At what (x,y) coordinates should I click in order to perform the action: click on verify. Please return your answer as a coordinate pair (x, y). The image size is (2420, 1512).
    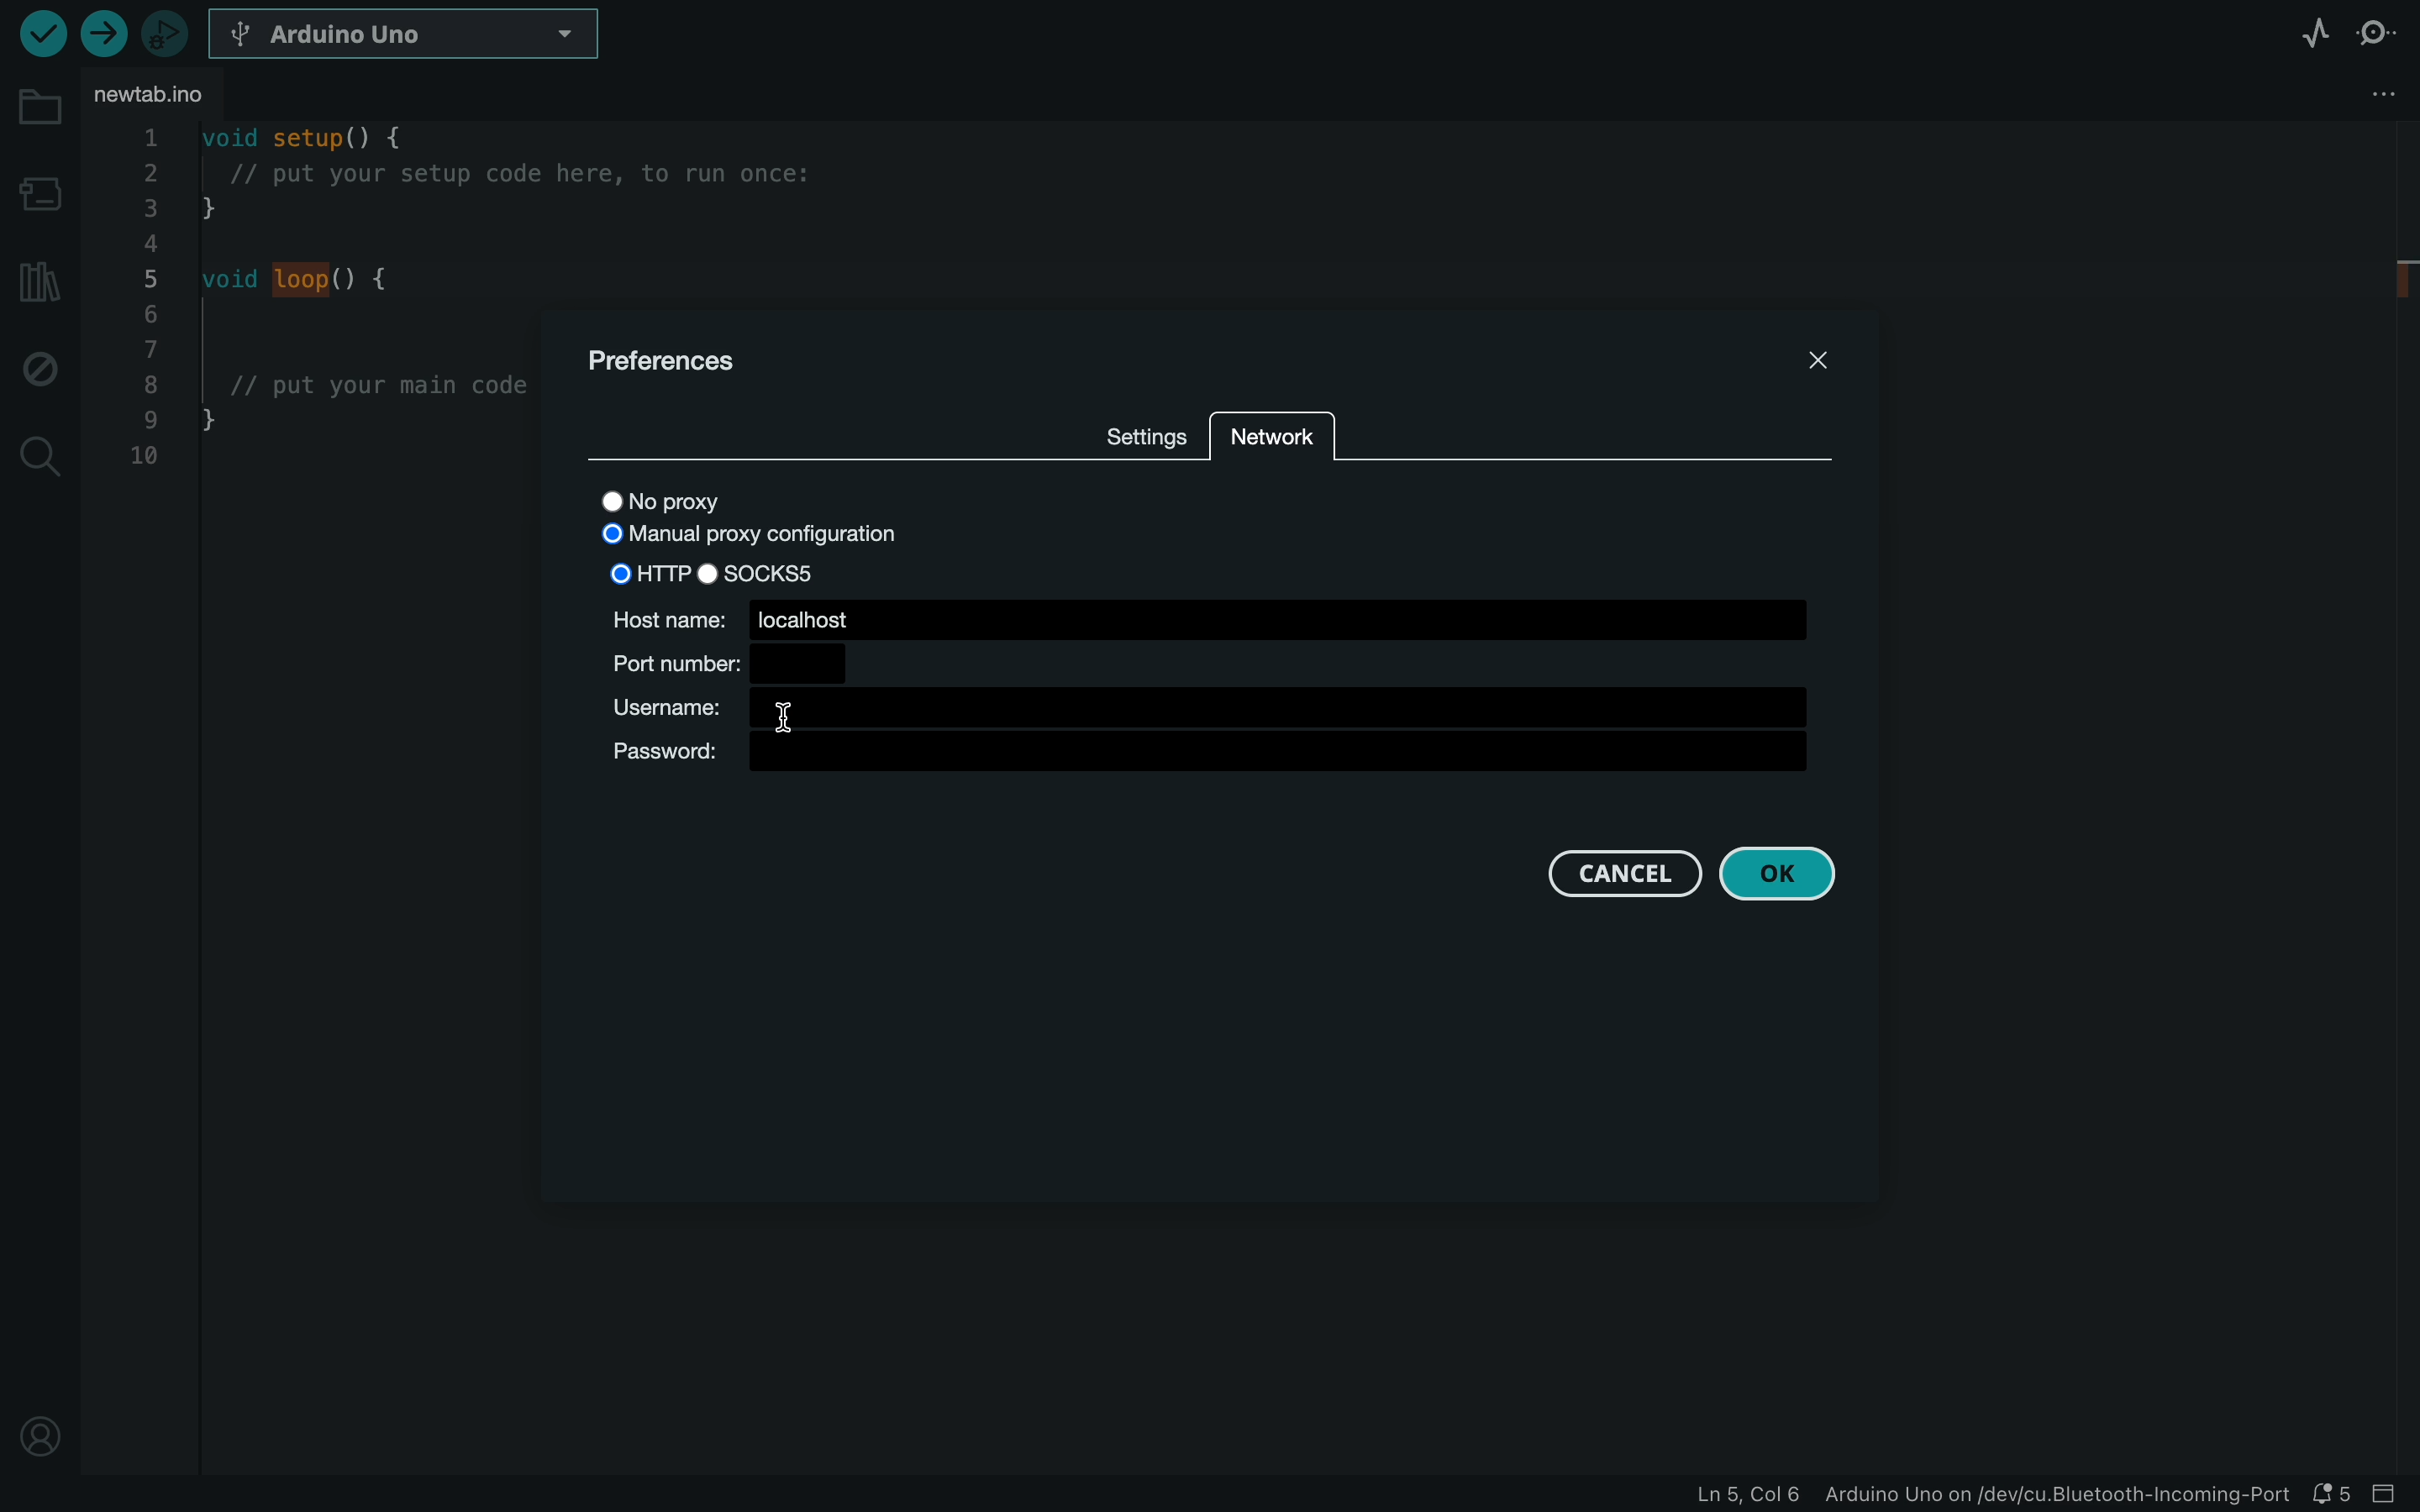
    Looking at the image, I should click on (40, 33).